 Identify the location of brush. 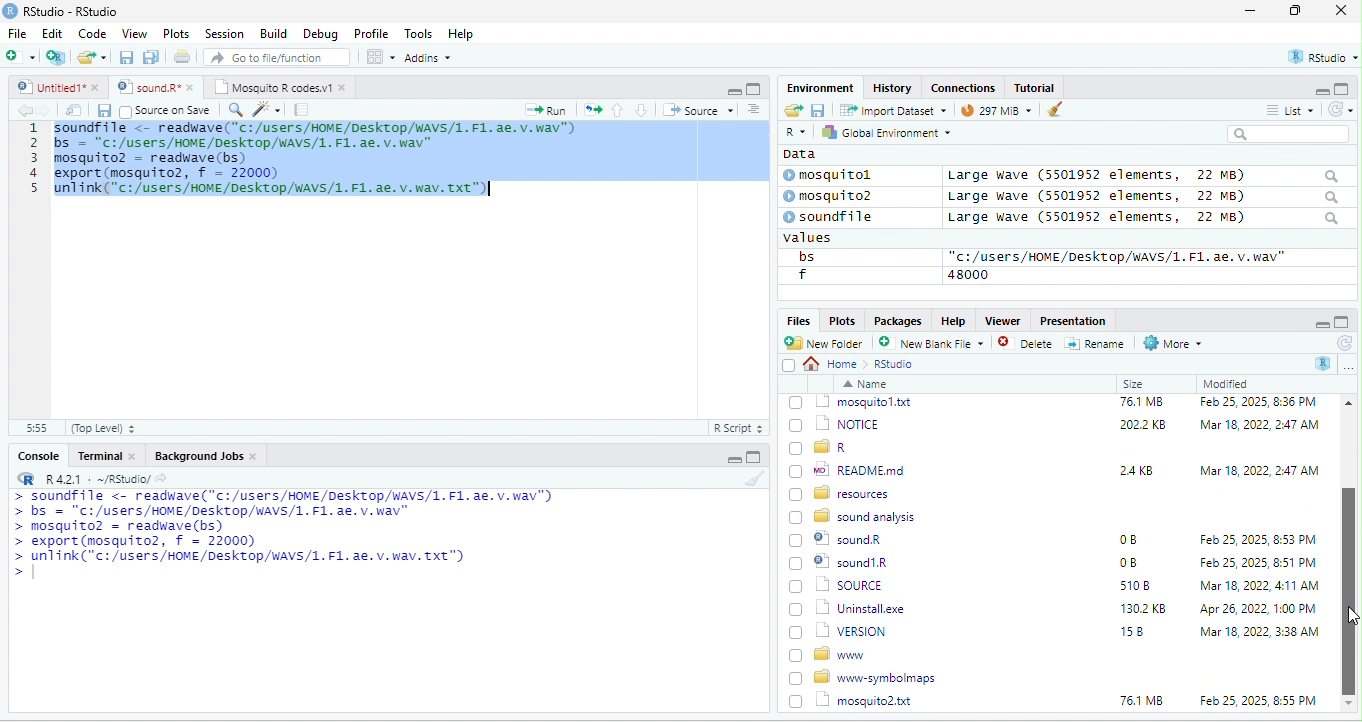
(1044, 111).